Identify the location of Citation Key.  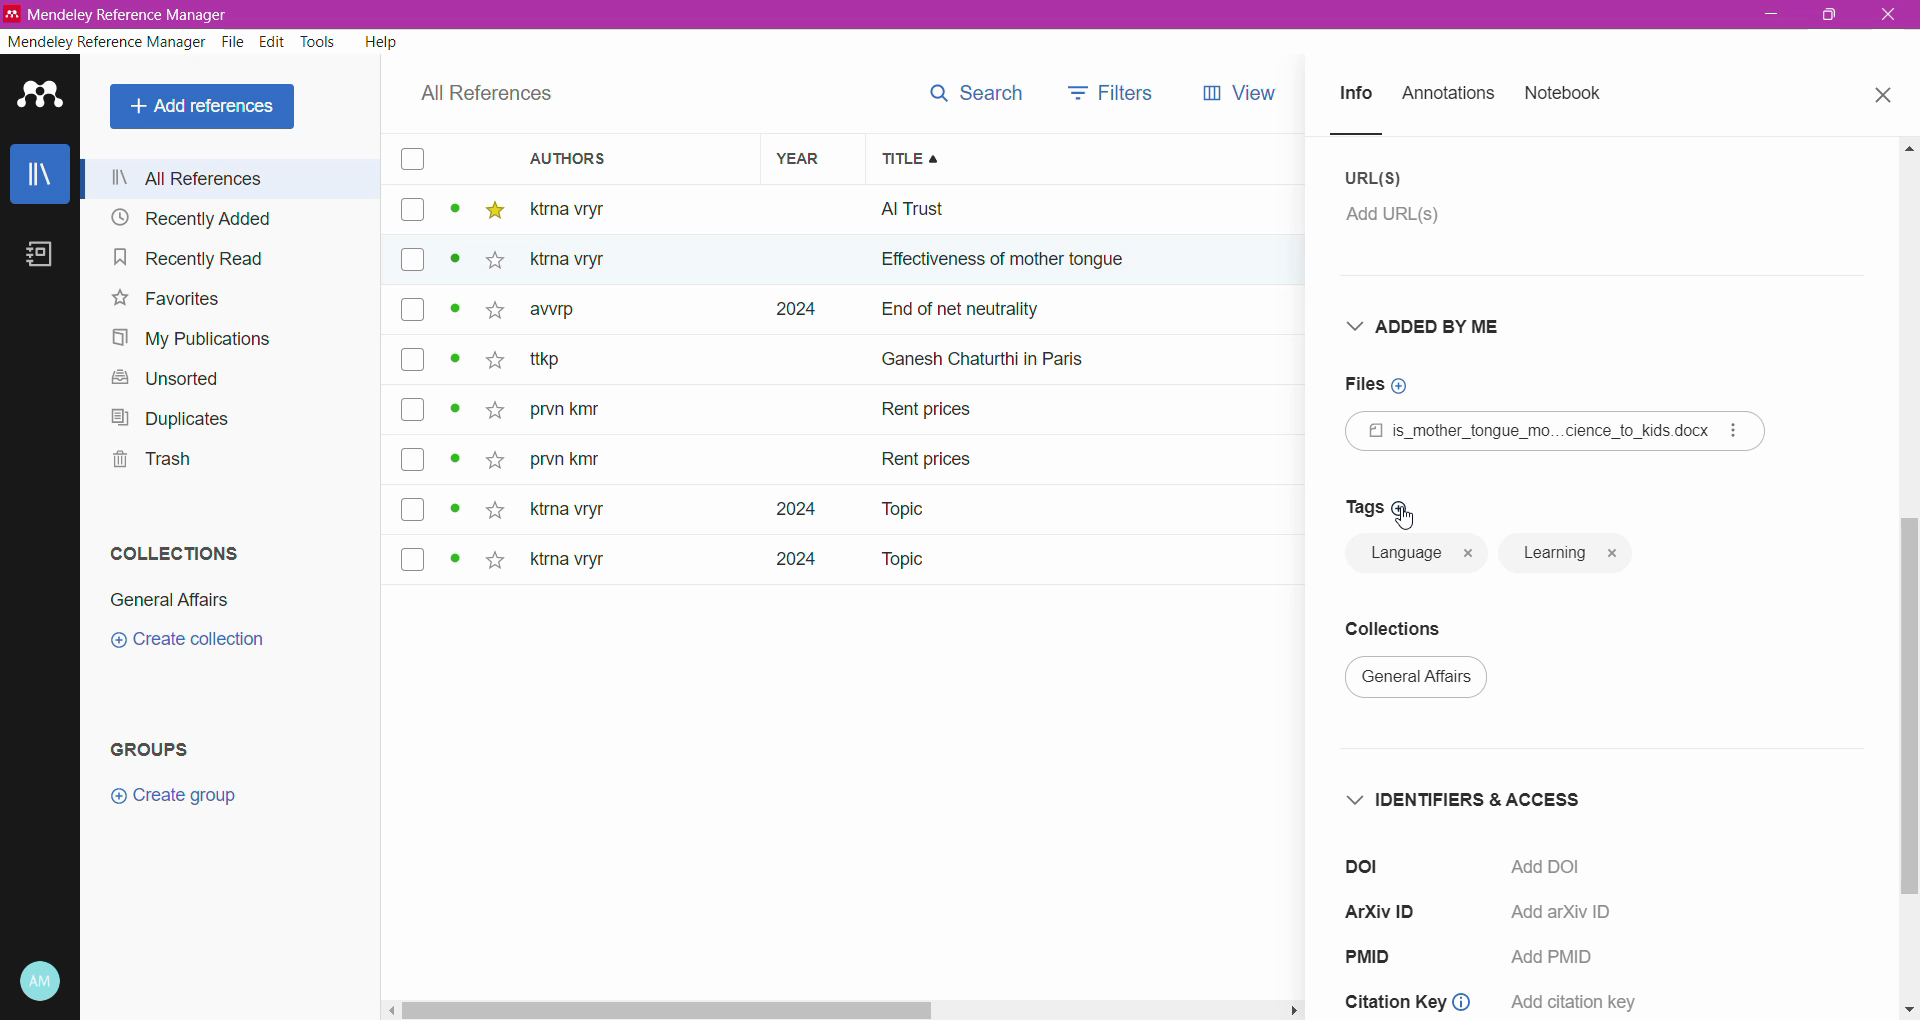
(1412, 995).